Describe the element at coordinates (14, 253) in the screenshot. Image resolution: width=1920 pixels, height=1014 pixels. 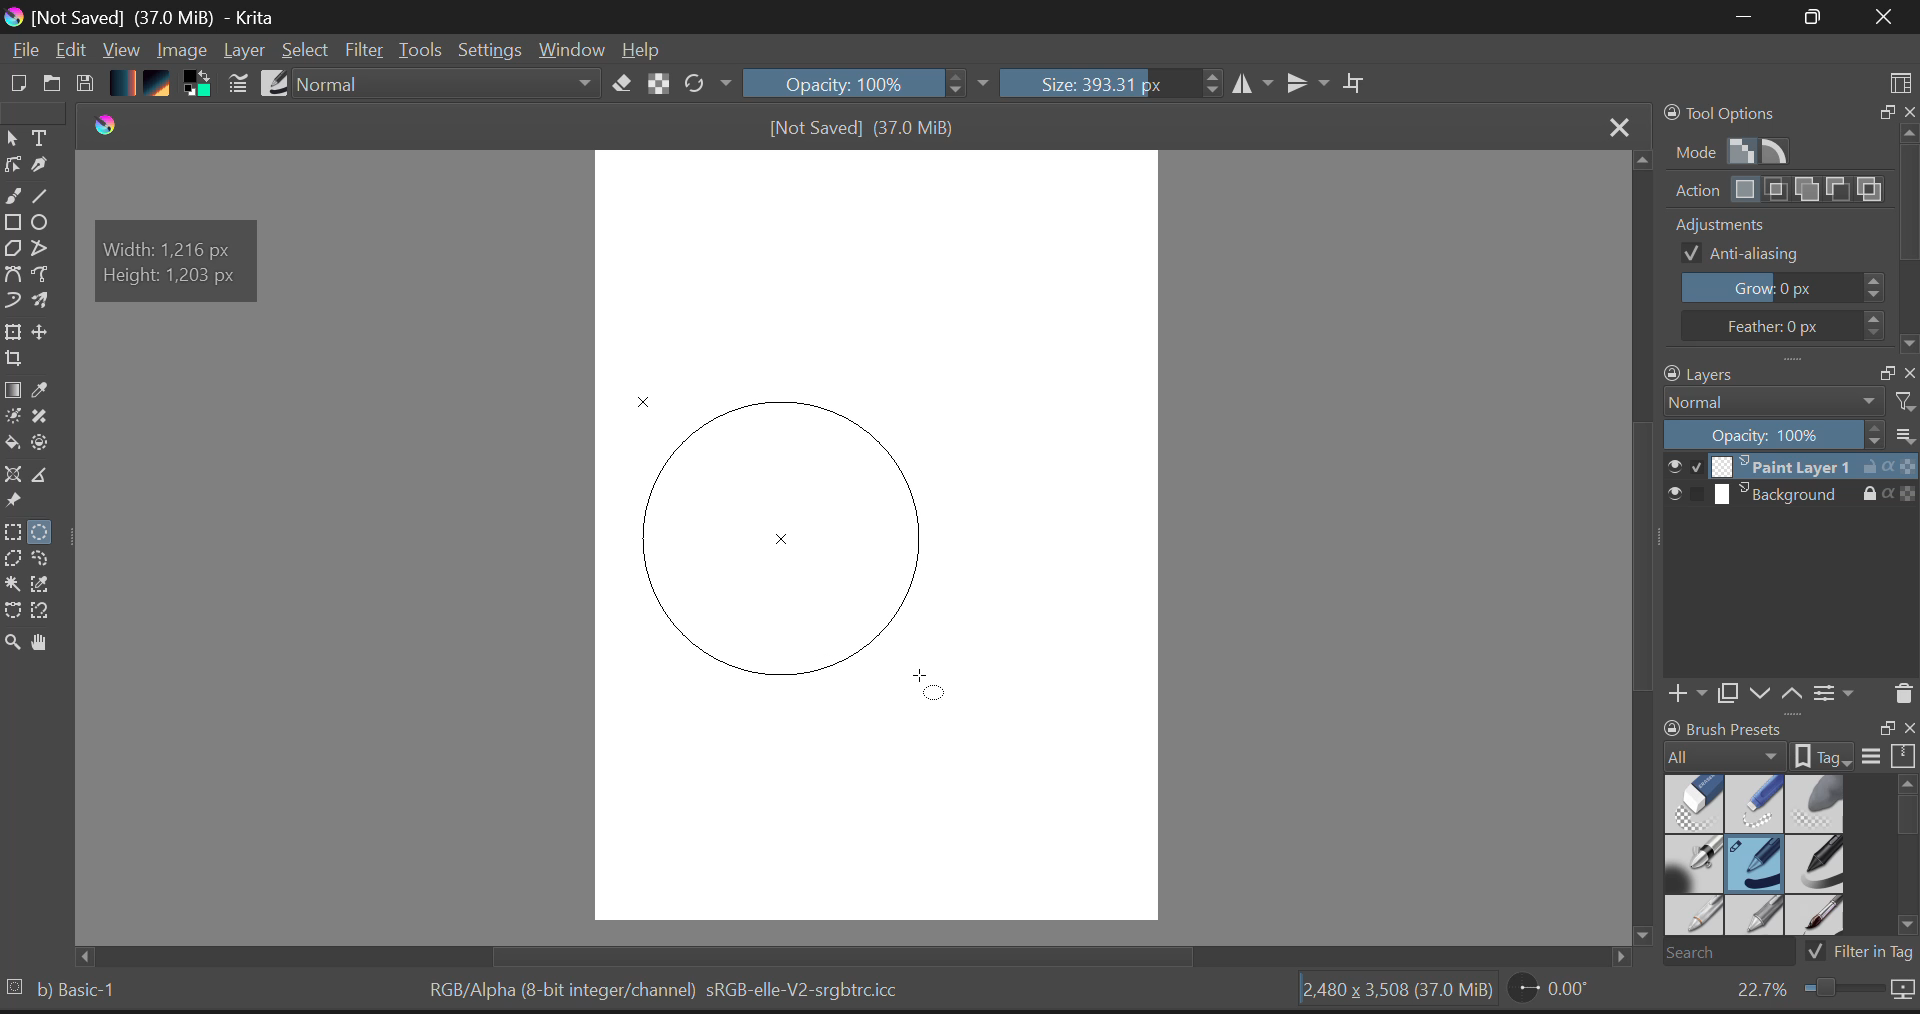
I see `Polygon` at that location.